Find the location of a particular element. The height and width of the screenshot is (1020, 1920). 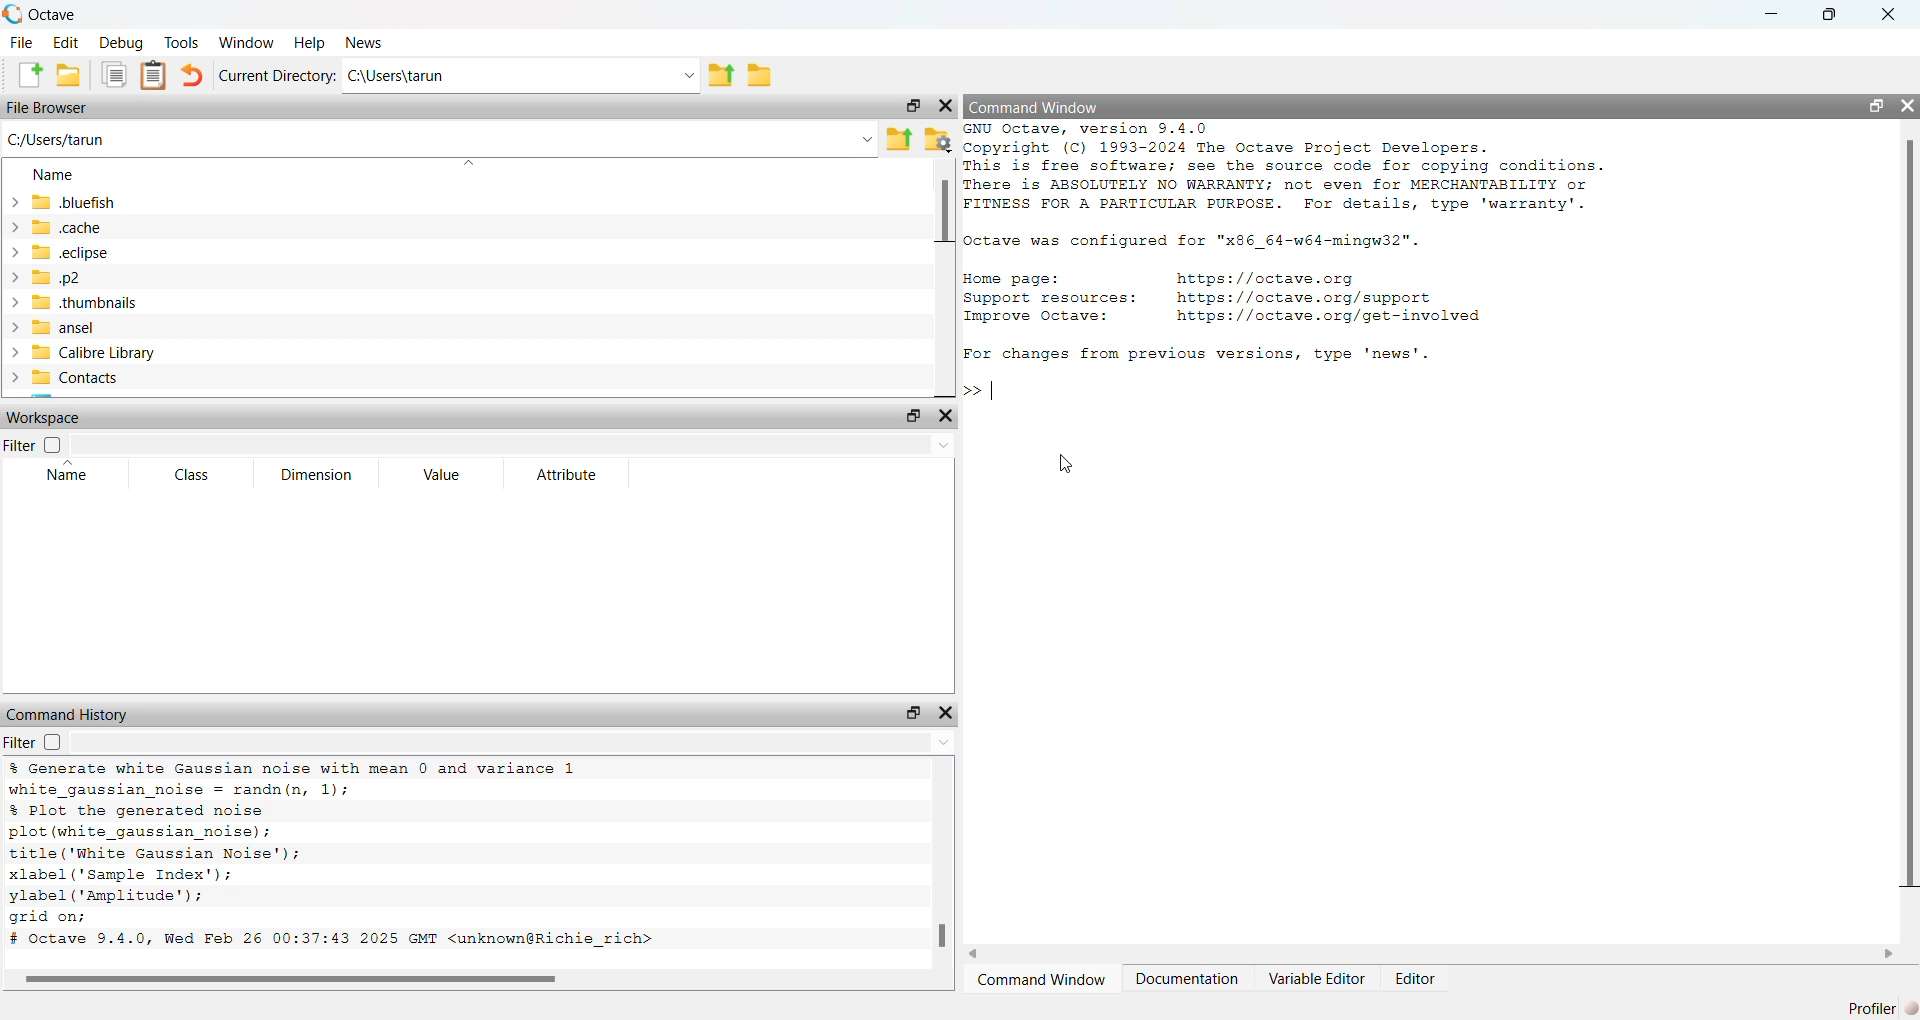

horizontal scroll bar is located at coordinates (1433, 953).